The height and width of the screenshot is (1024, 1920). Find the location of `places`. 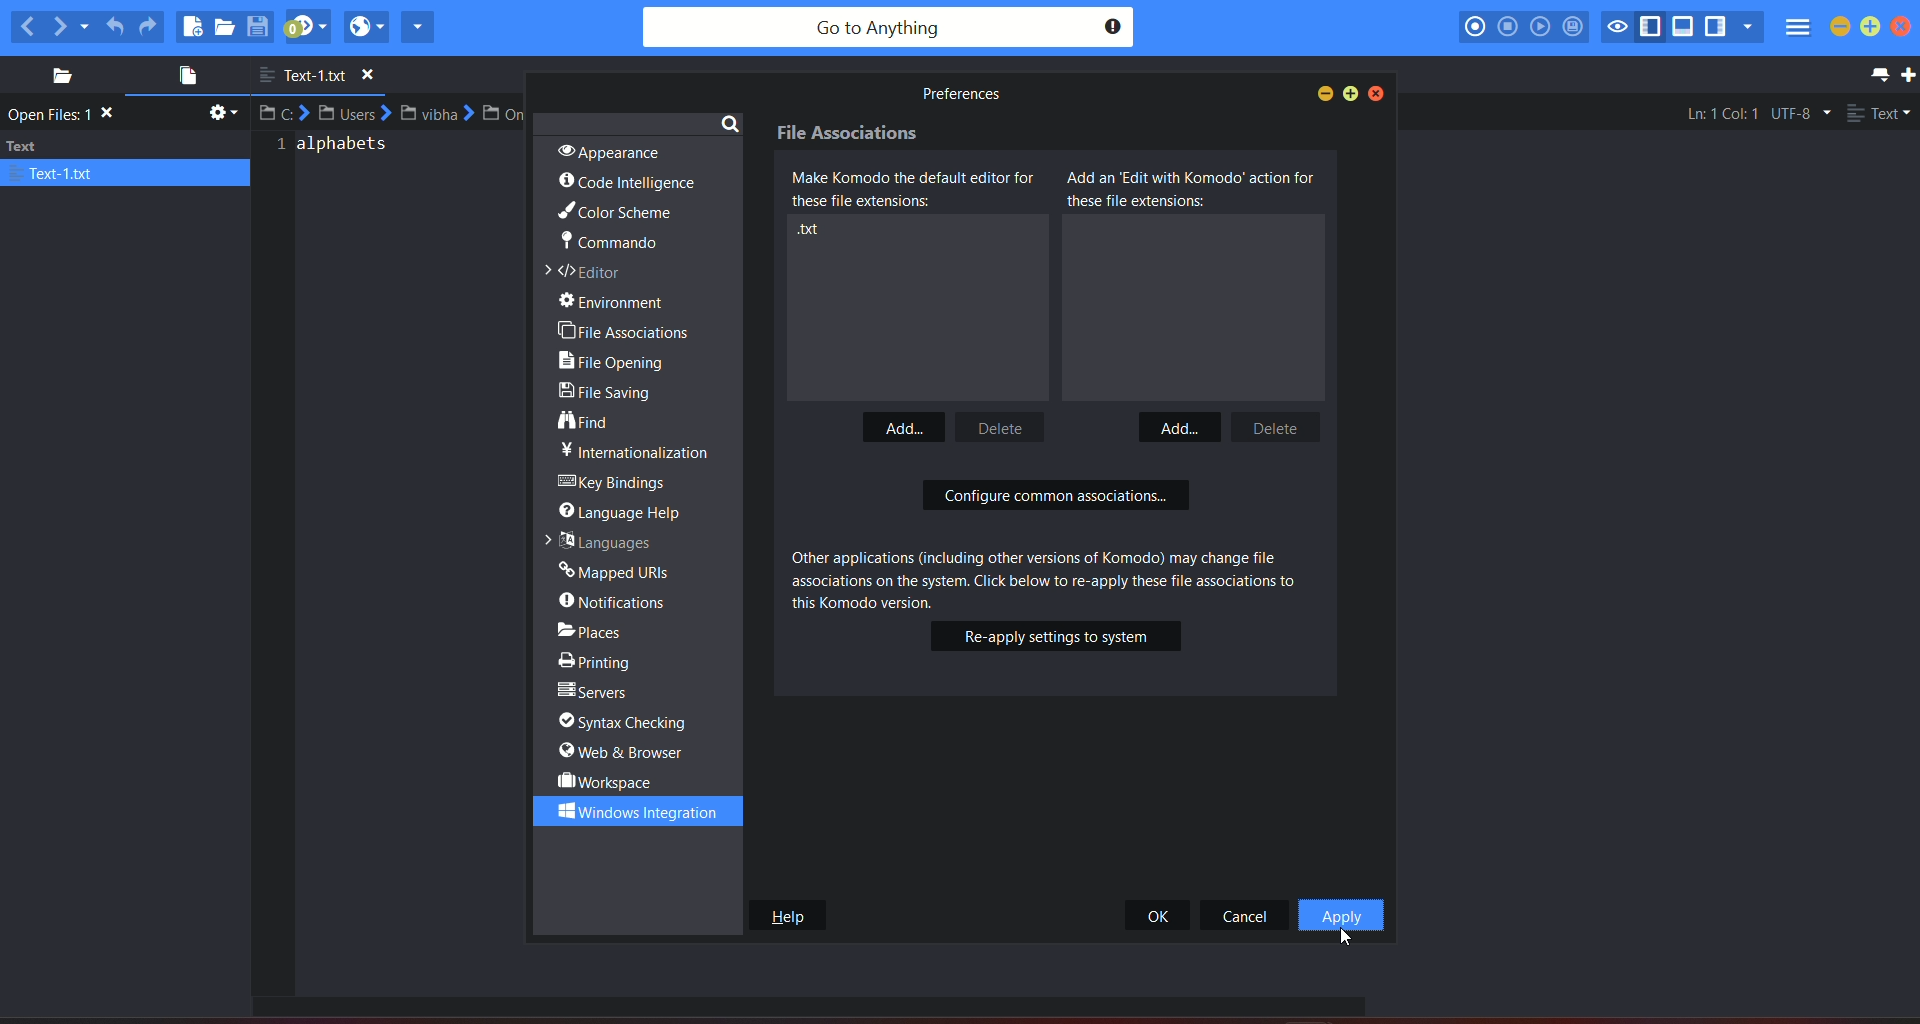

places is located at coordinates (607, 629).